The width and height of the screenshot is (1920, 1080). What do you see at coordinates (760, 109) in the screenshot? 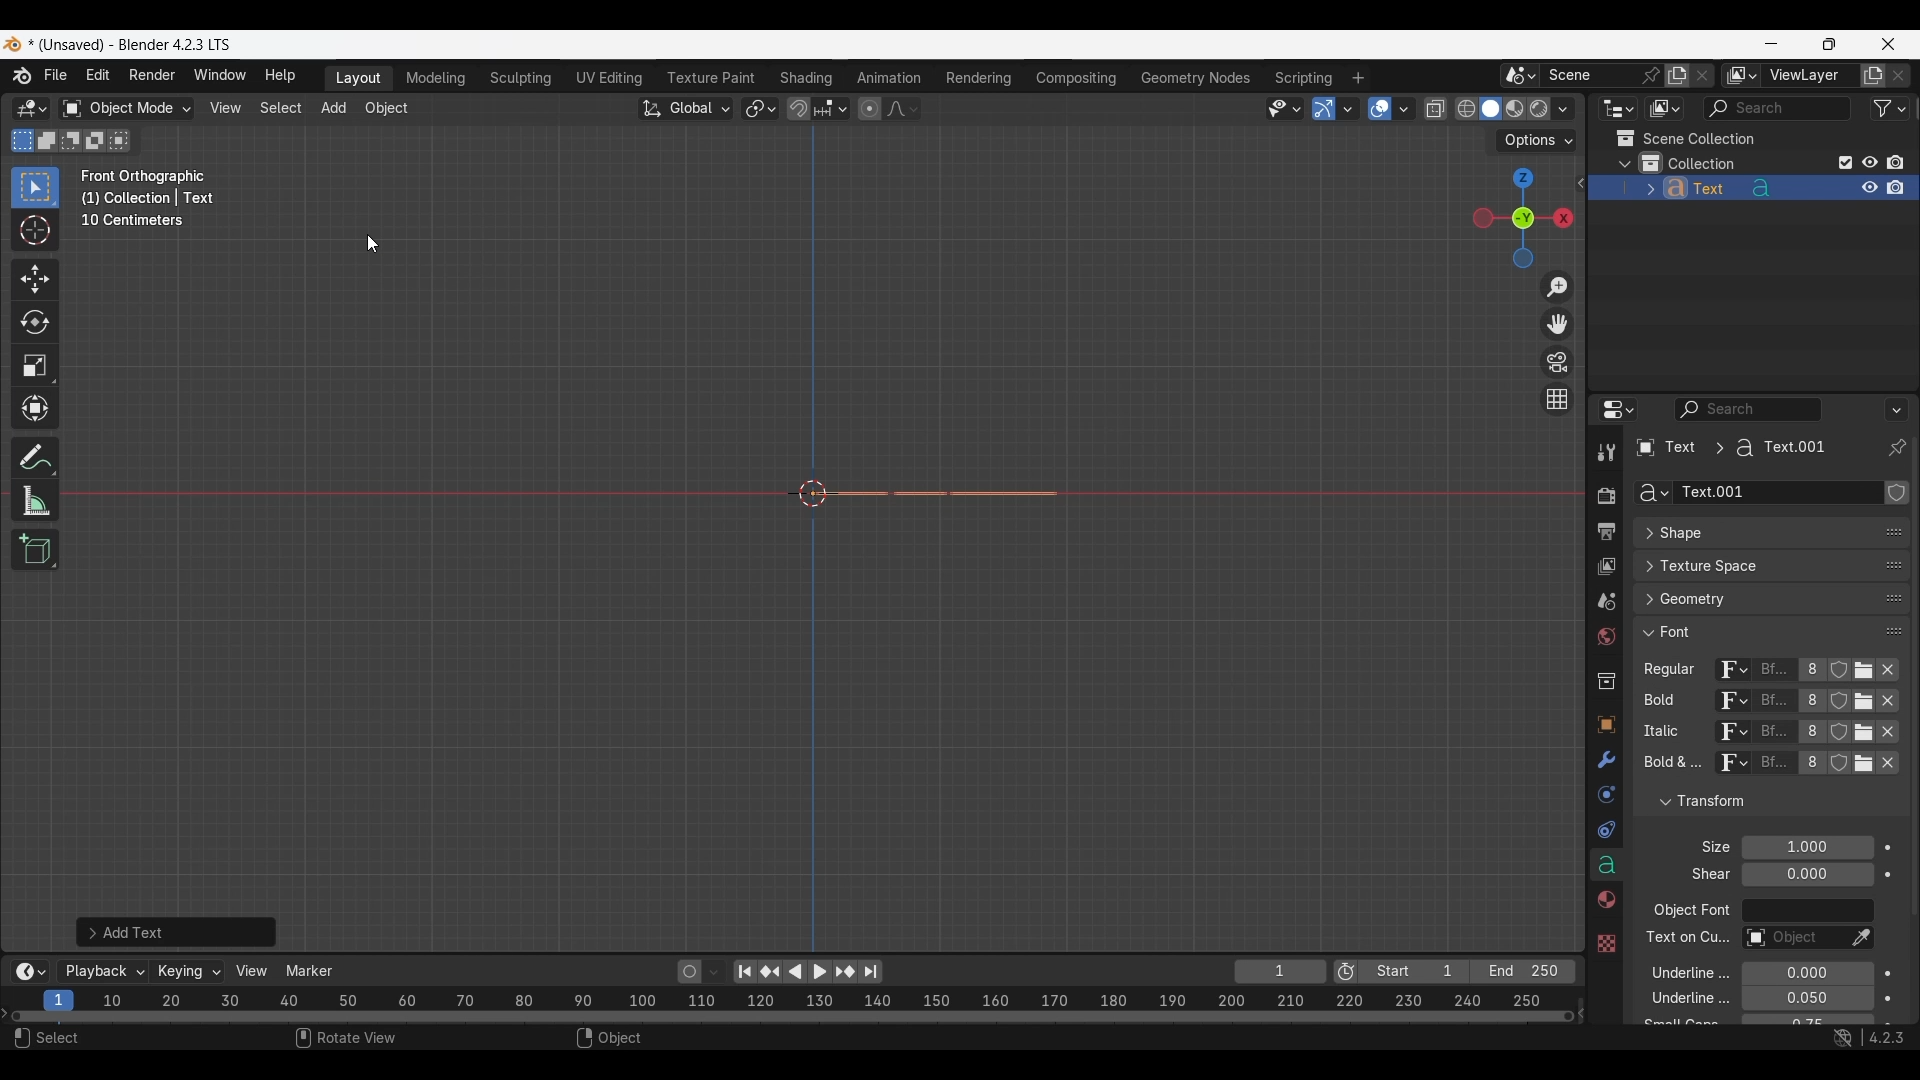
I see `Transform pivot point` at bounding box center [760, 109].